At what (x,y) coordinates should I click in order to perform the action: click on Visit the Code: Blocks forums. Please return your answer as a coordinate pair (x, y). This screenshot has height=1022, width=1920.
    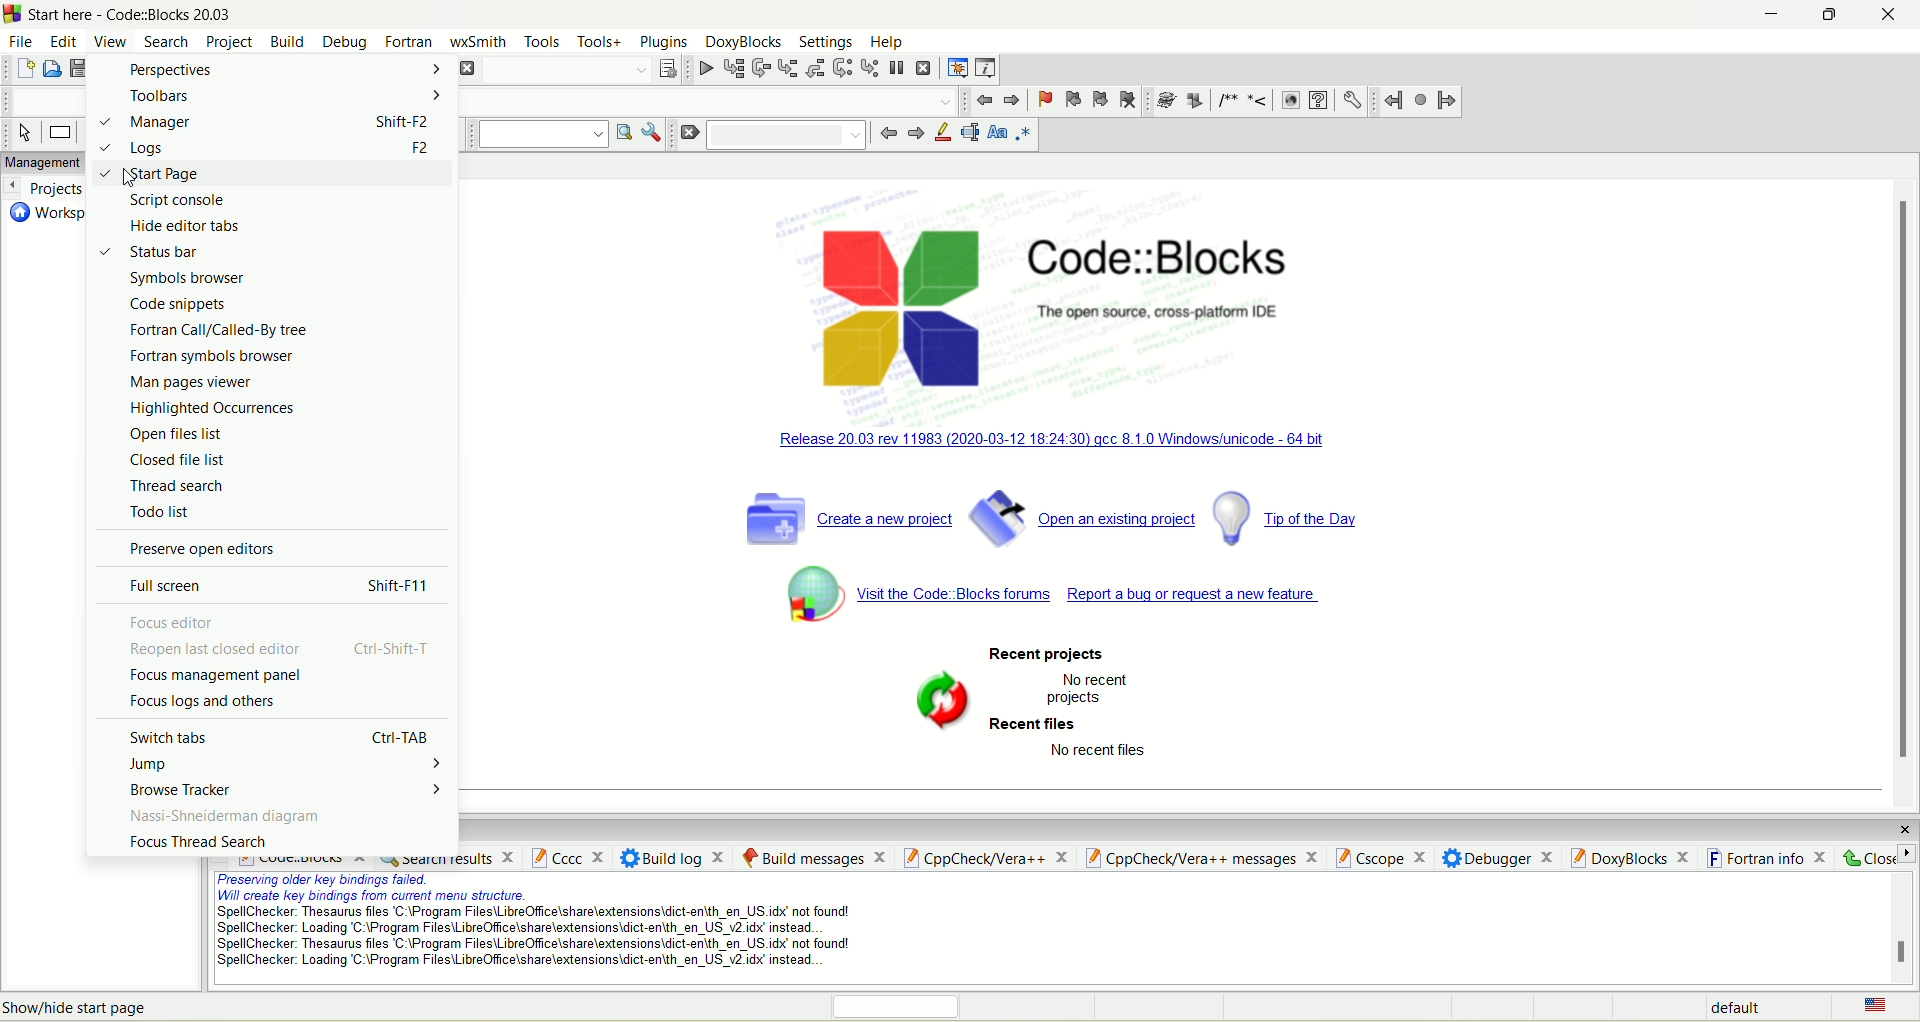
    Looking at the image, I should click on (955, 596).